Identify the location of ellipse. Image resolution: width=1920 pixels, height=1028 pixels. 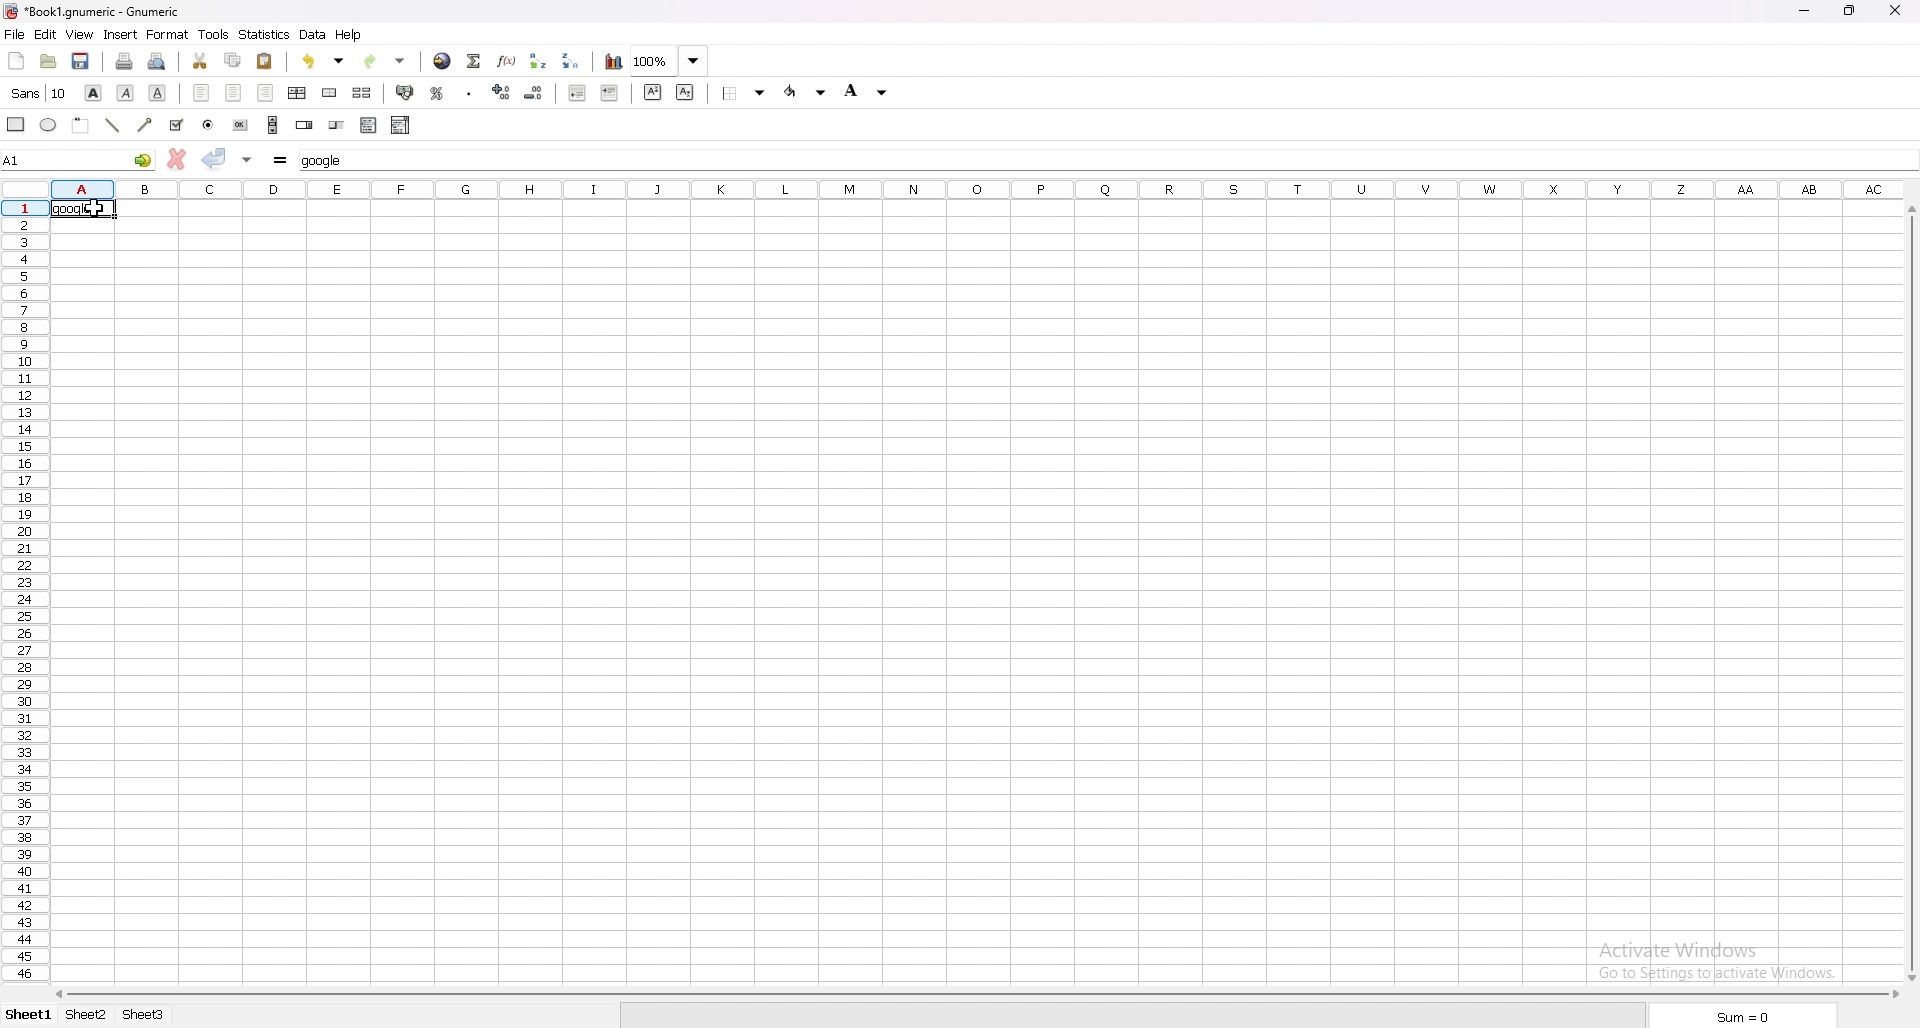
(50, 125).